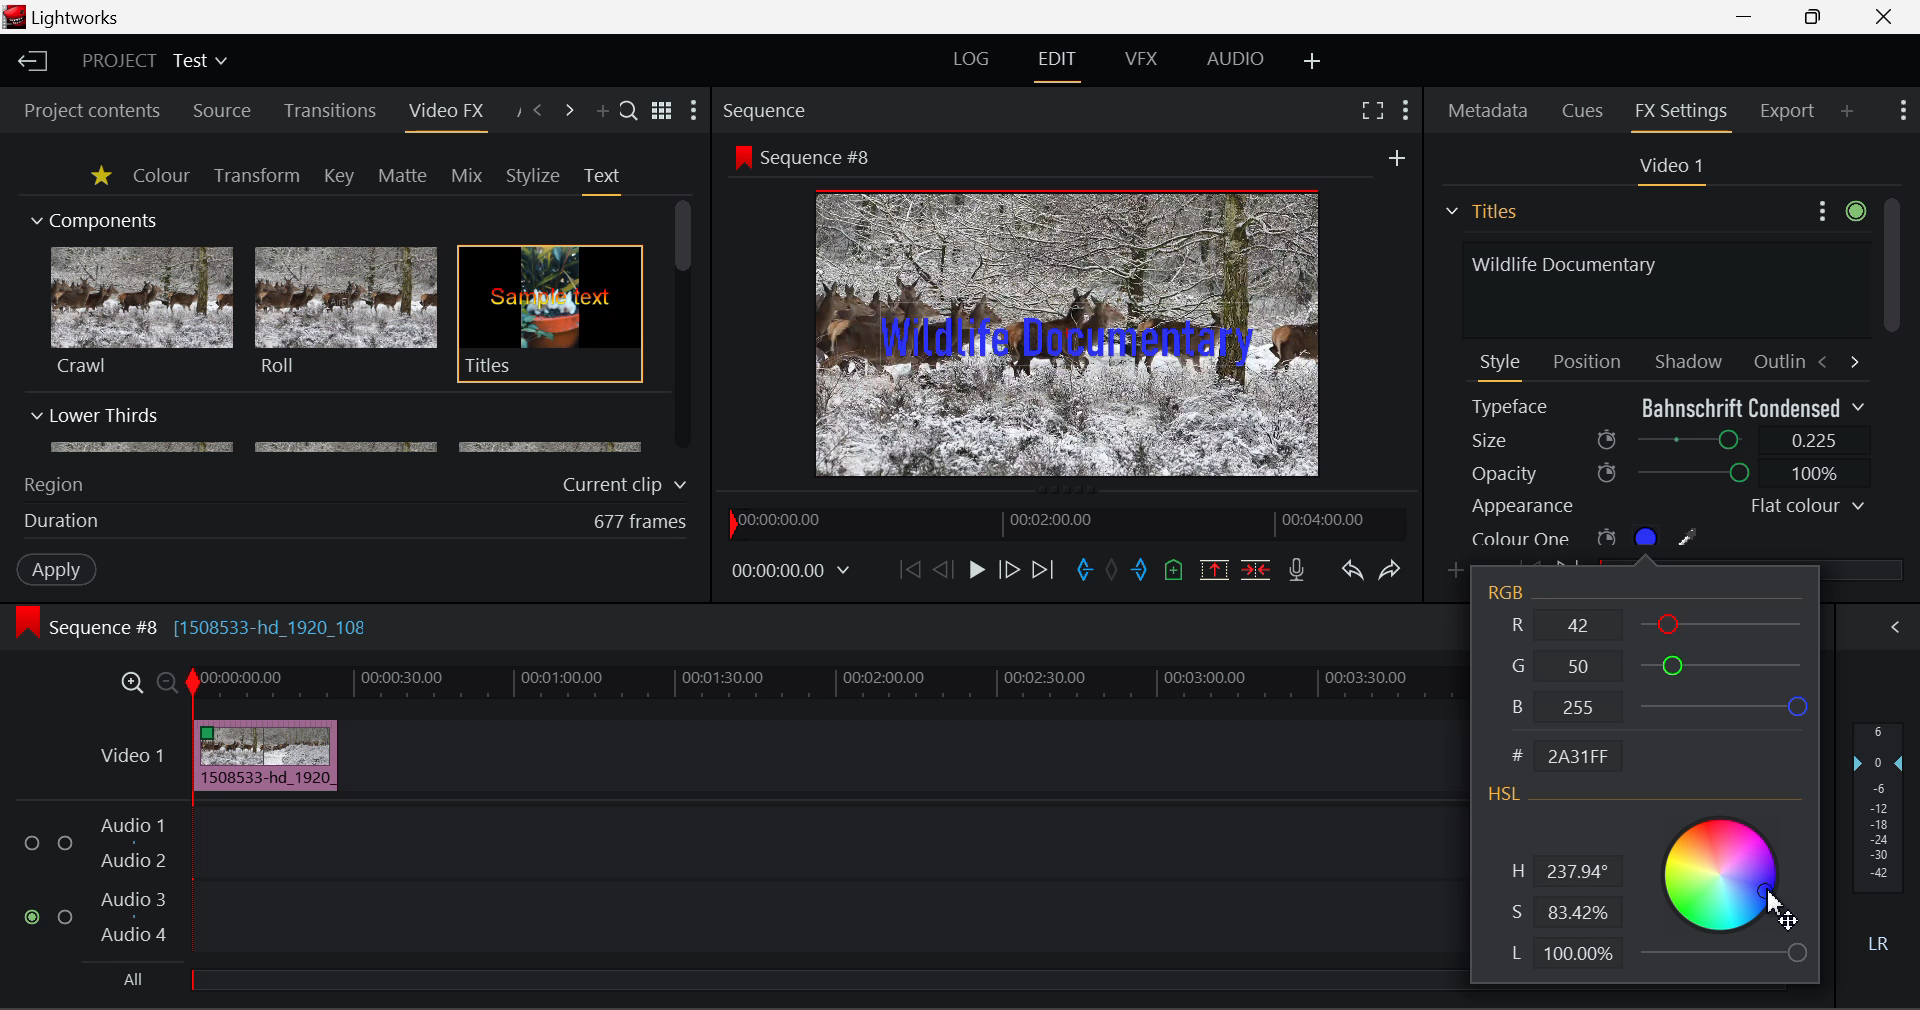 The image size is (1920, 1010). What do you see at coordinates (83, 111) in the screenshot?
I see `Project contents` at bounding box center [83, 111].